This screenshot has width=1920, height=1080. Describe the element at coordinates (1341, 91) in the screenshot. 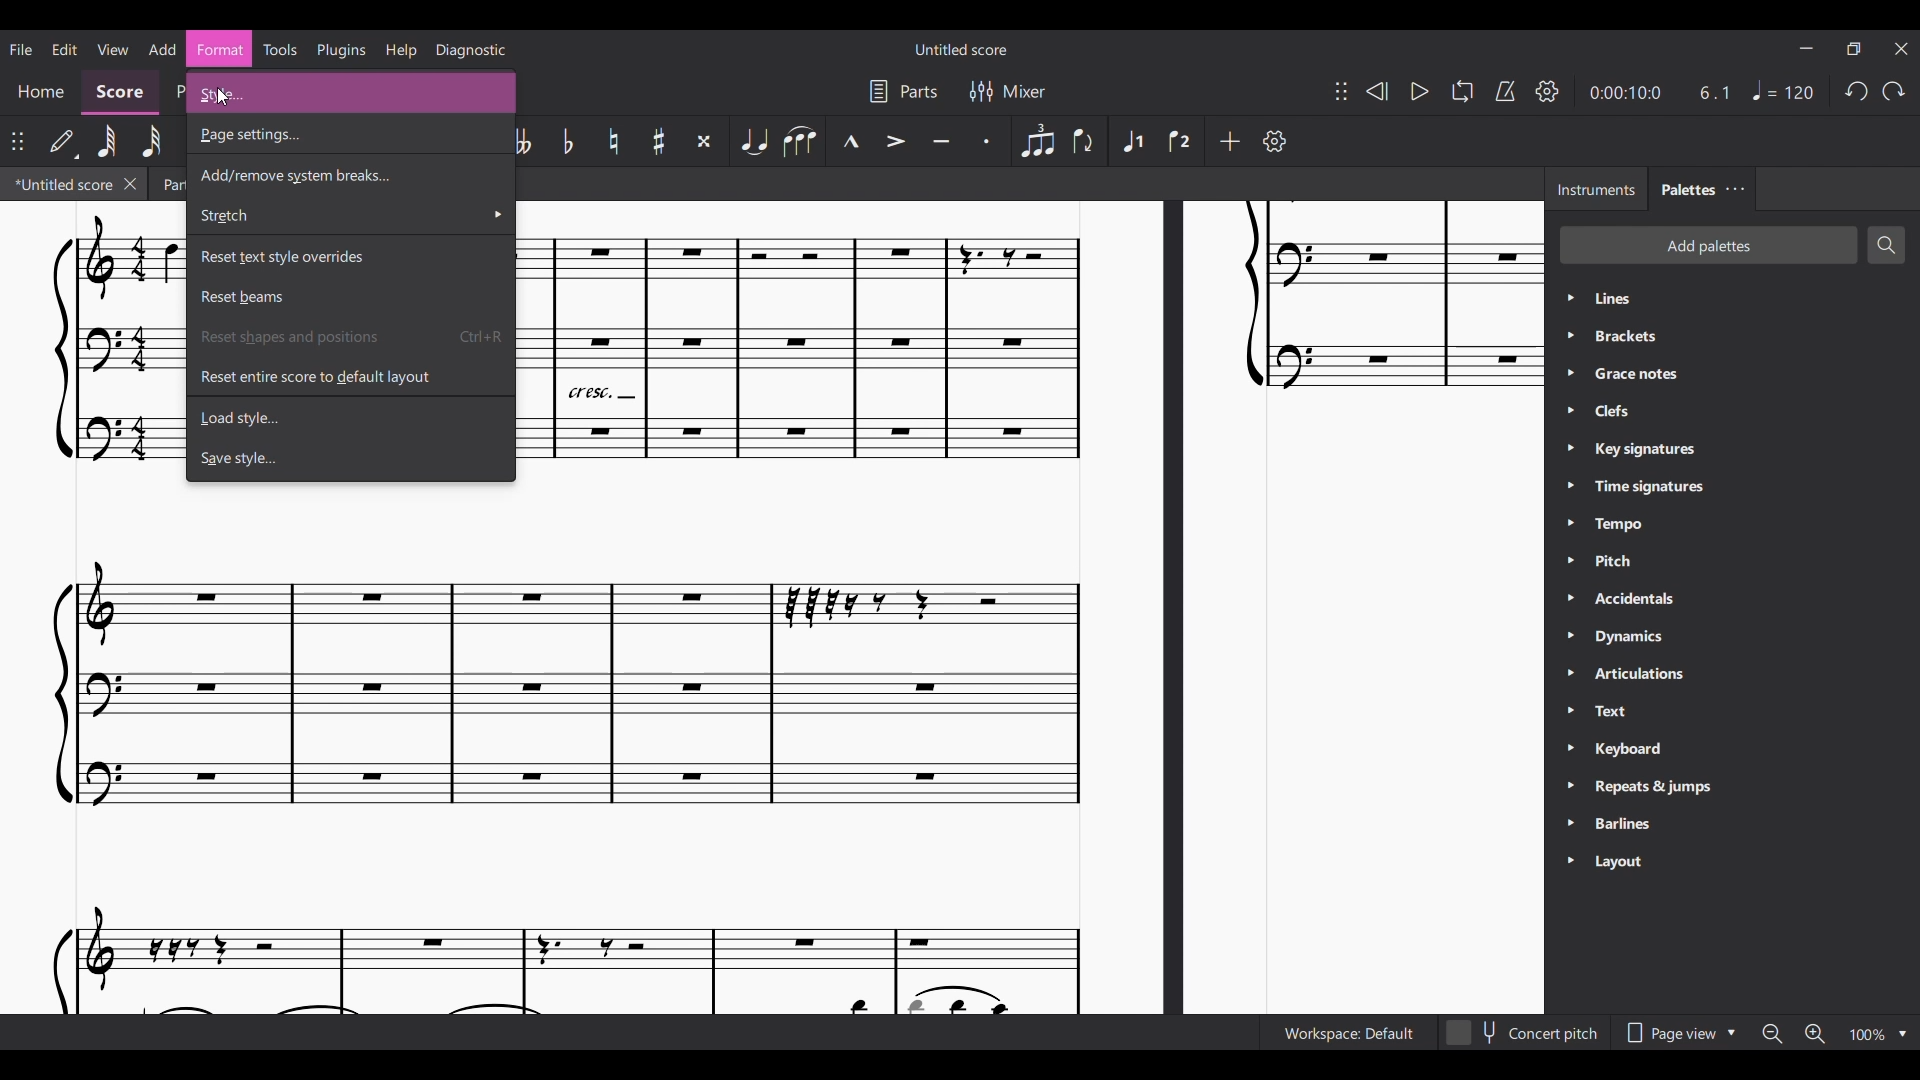

I see `Change position of toolbar attached` at that location.